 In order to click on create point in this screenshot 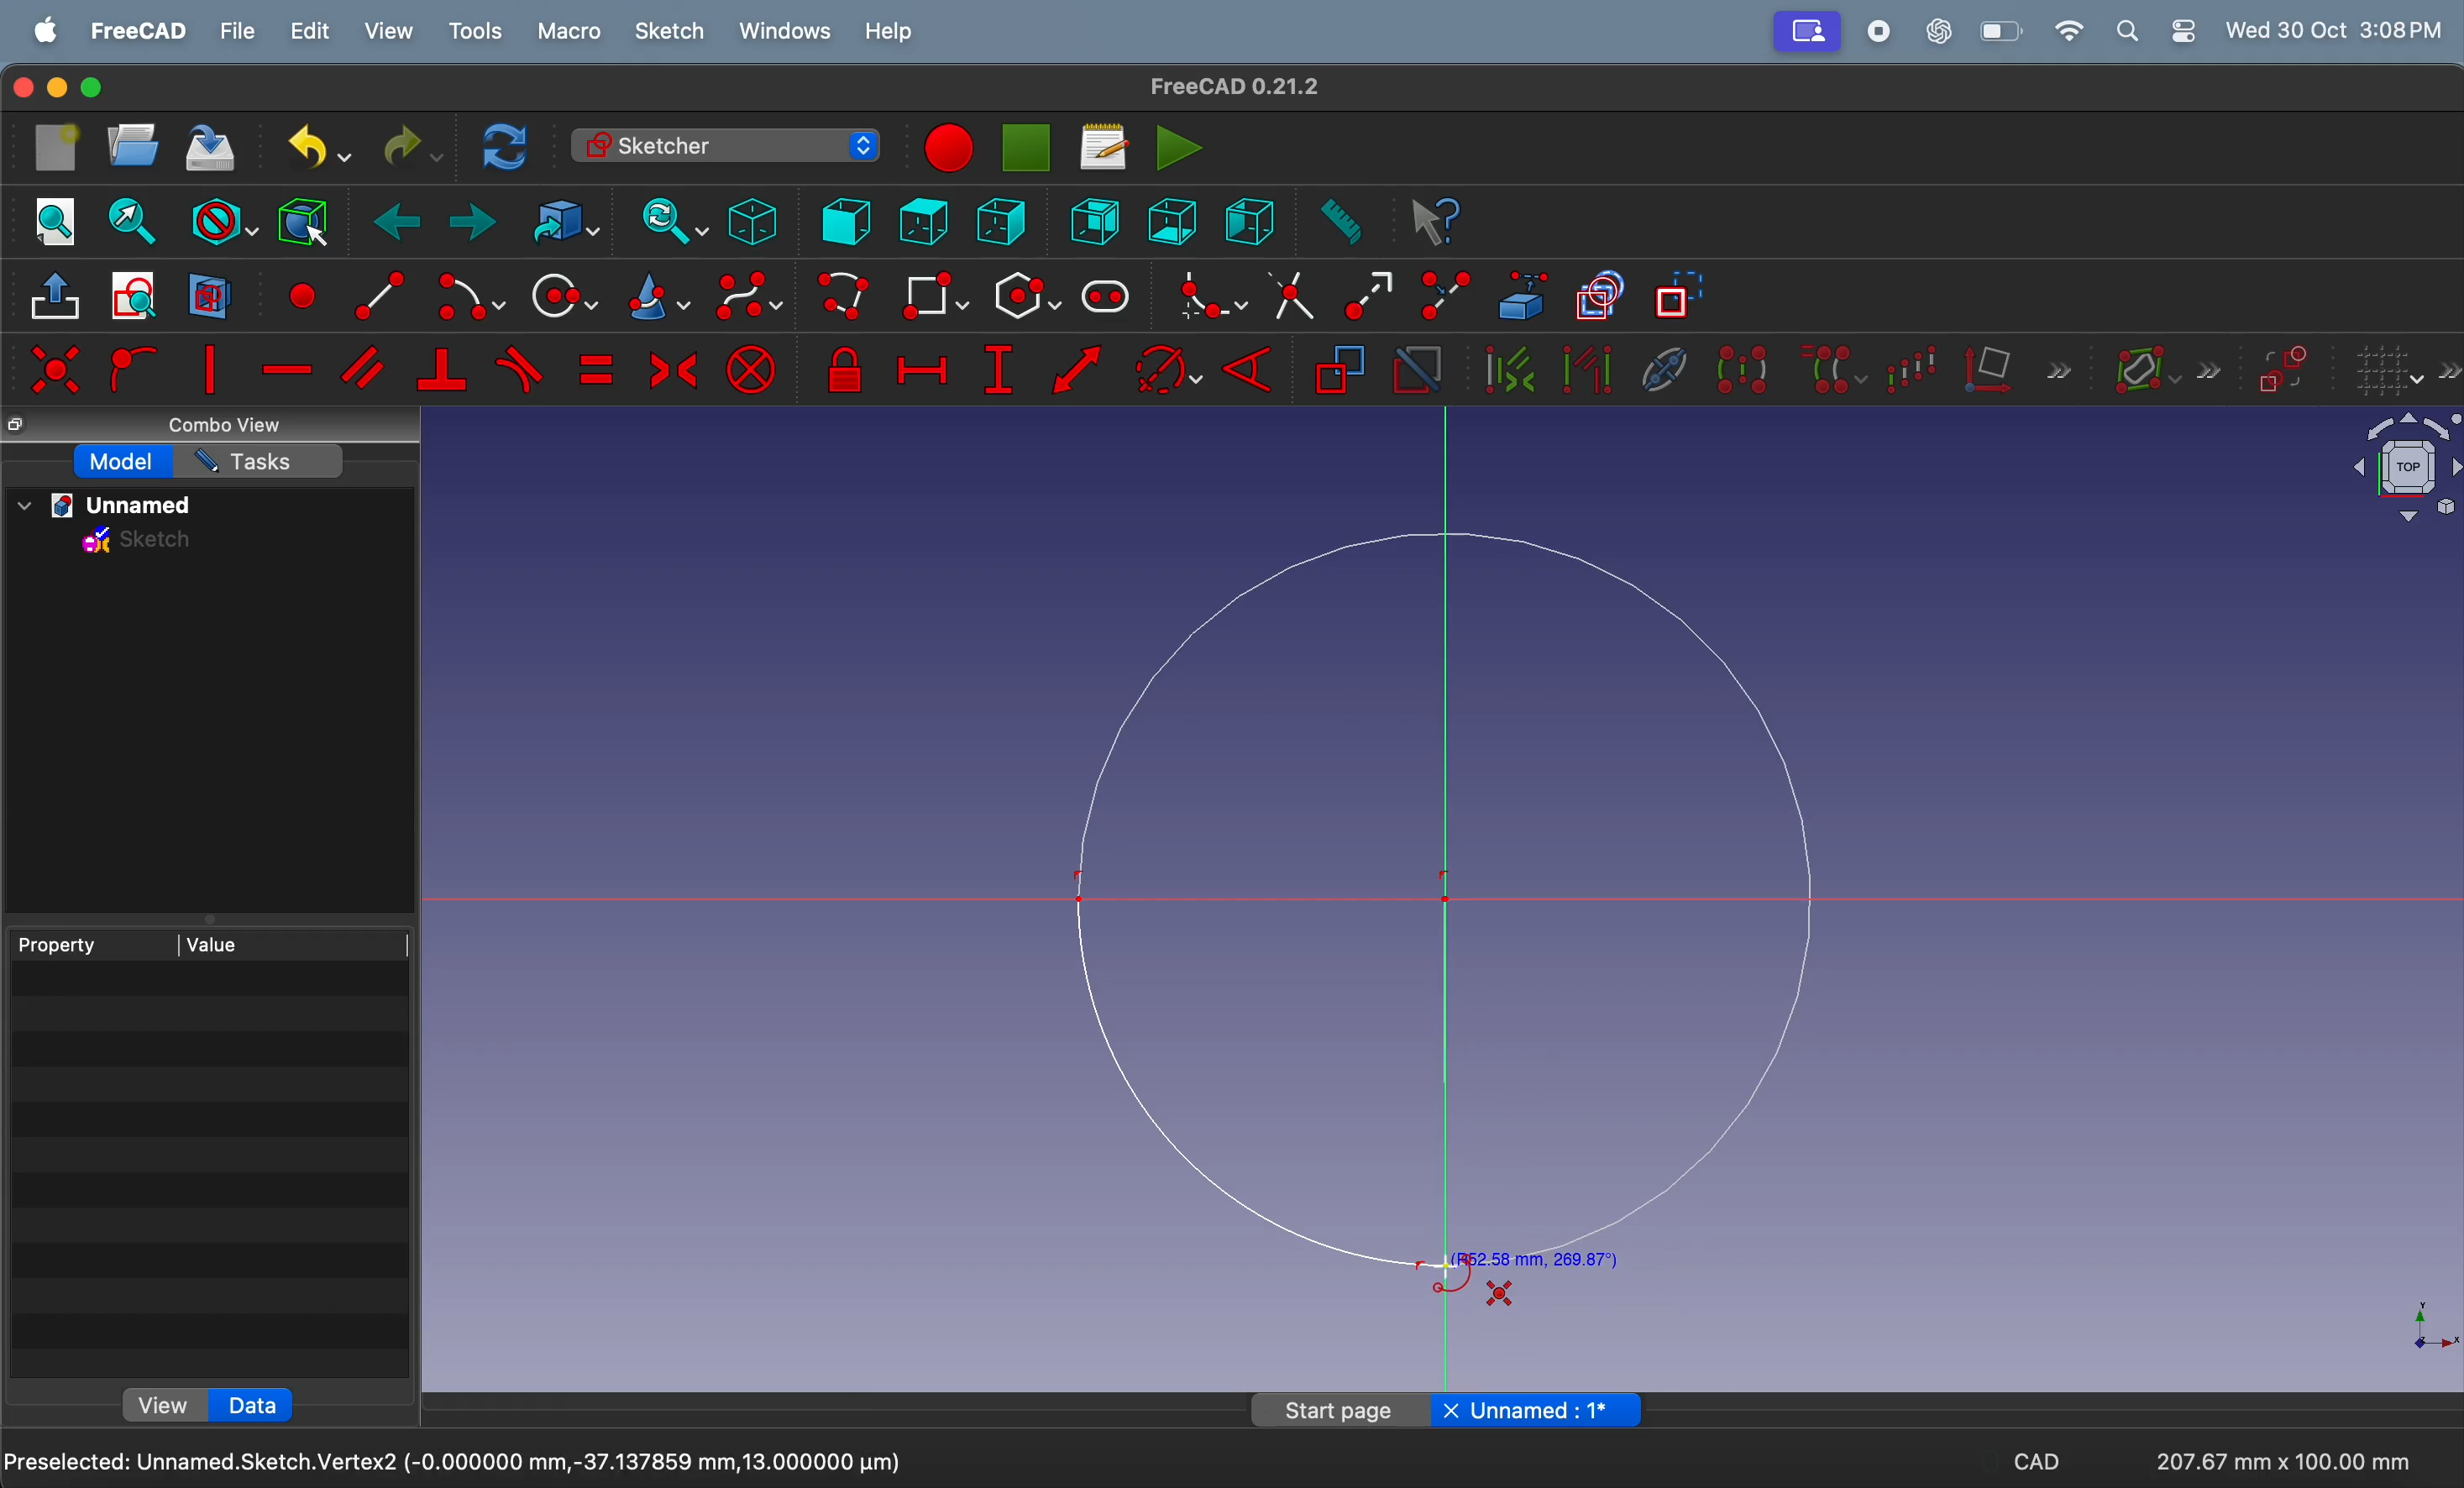, I will do `click(299, 292)`.